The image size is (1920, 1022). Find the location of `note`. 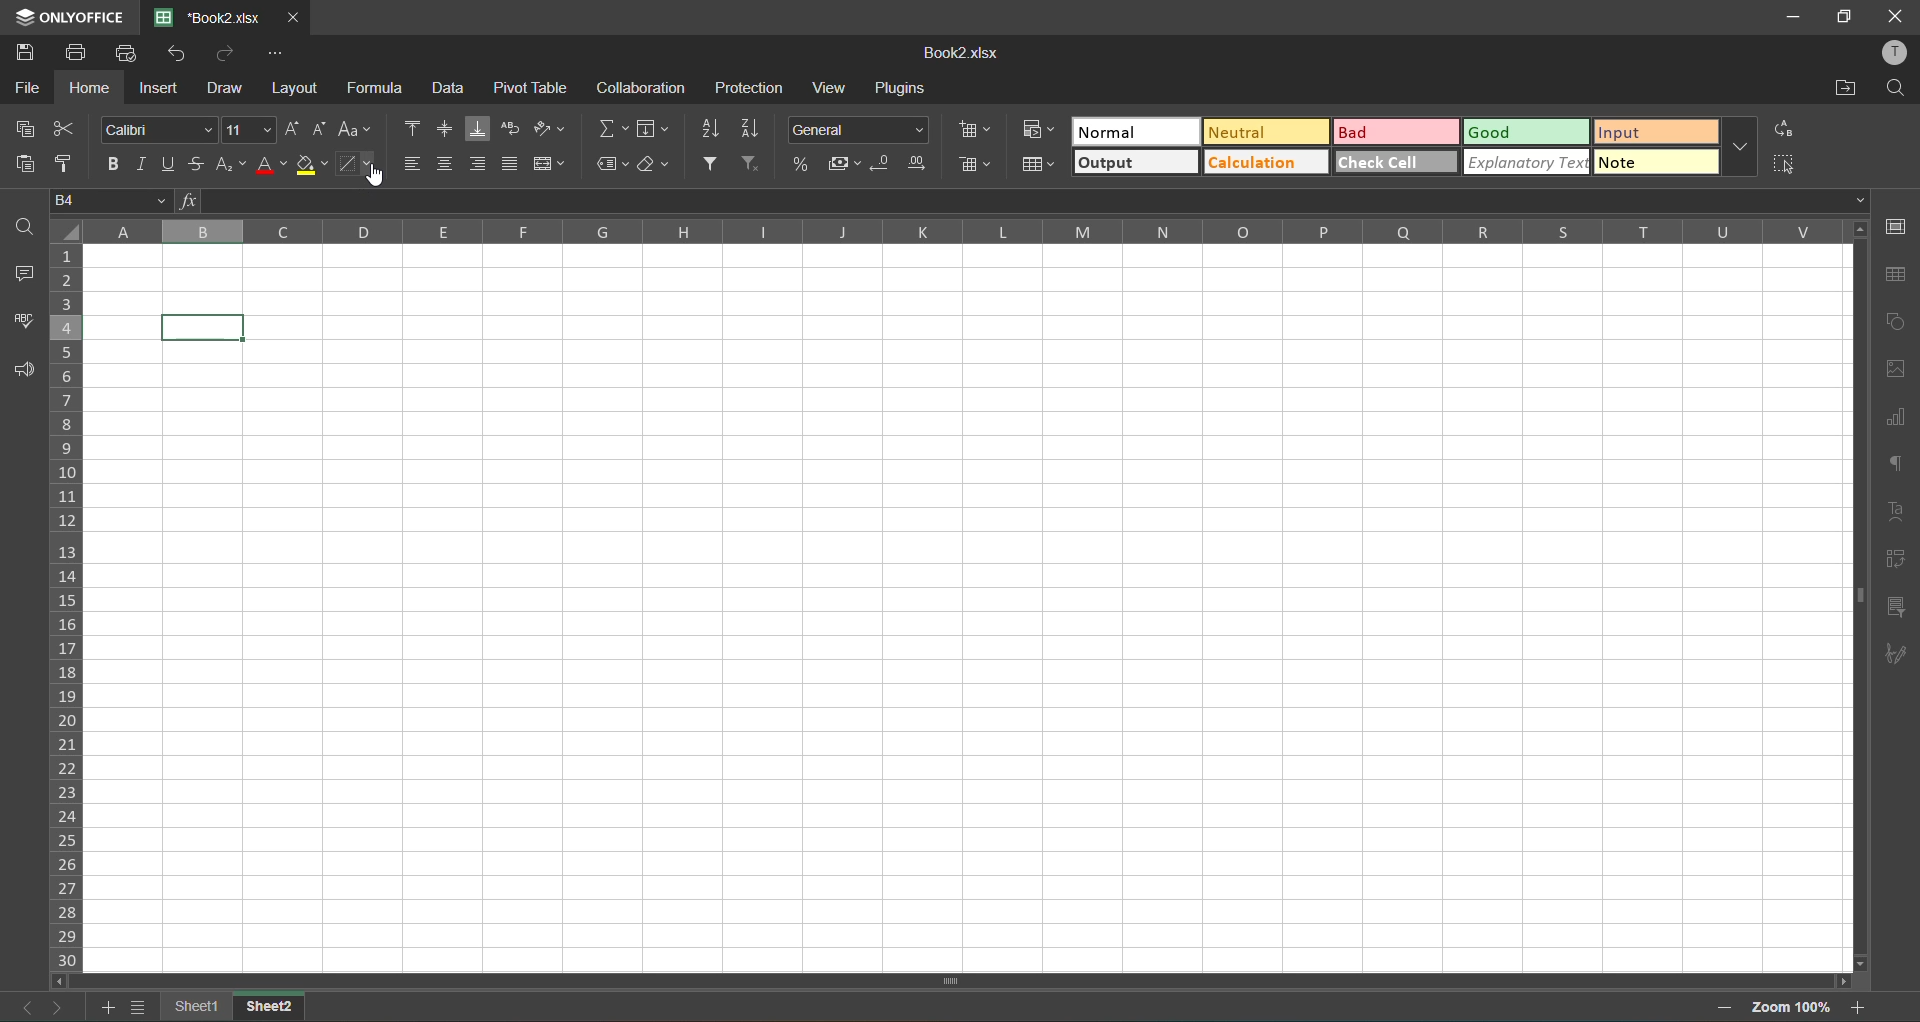

note is located at coordinates (1652, 165).